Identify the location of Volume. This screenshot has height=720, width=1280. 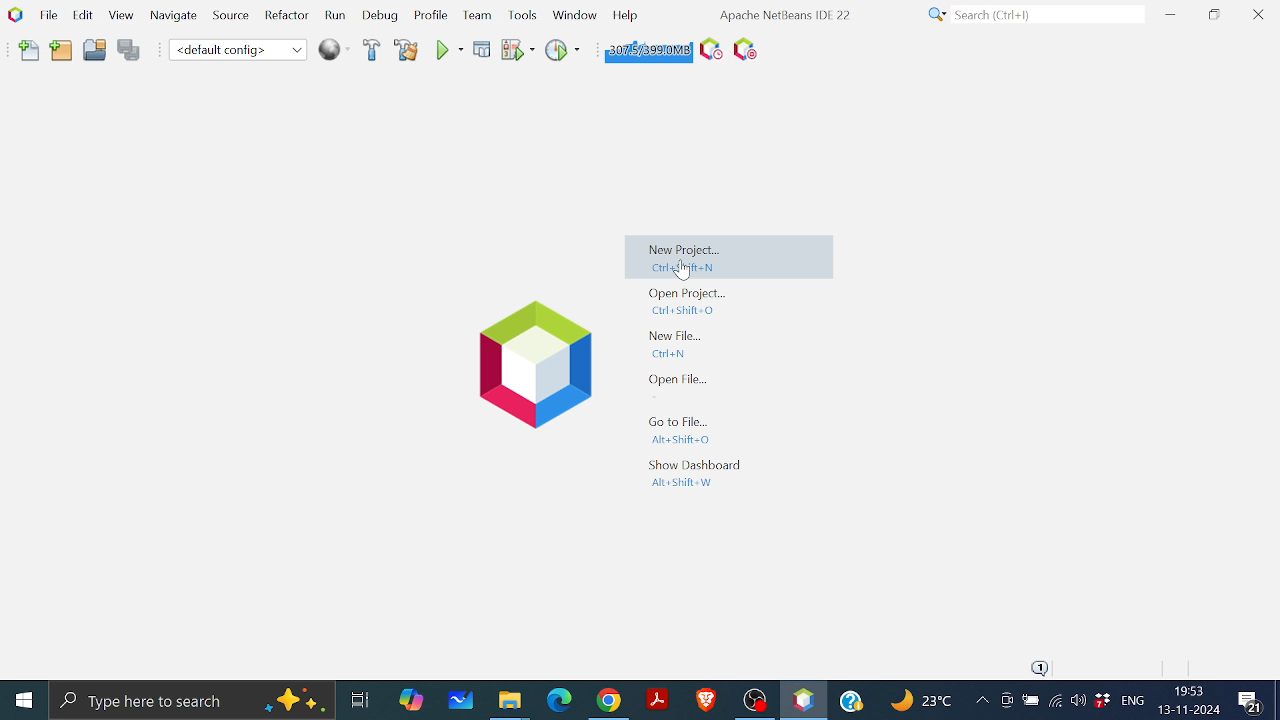
(1078, 702).